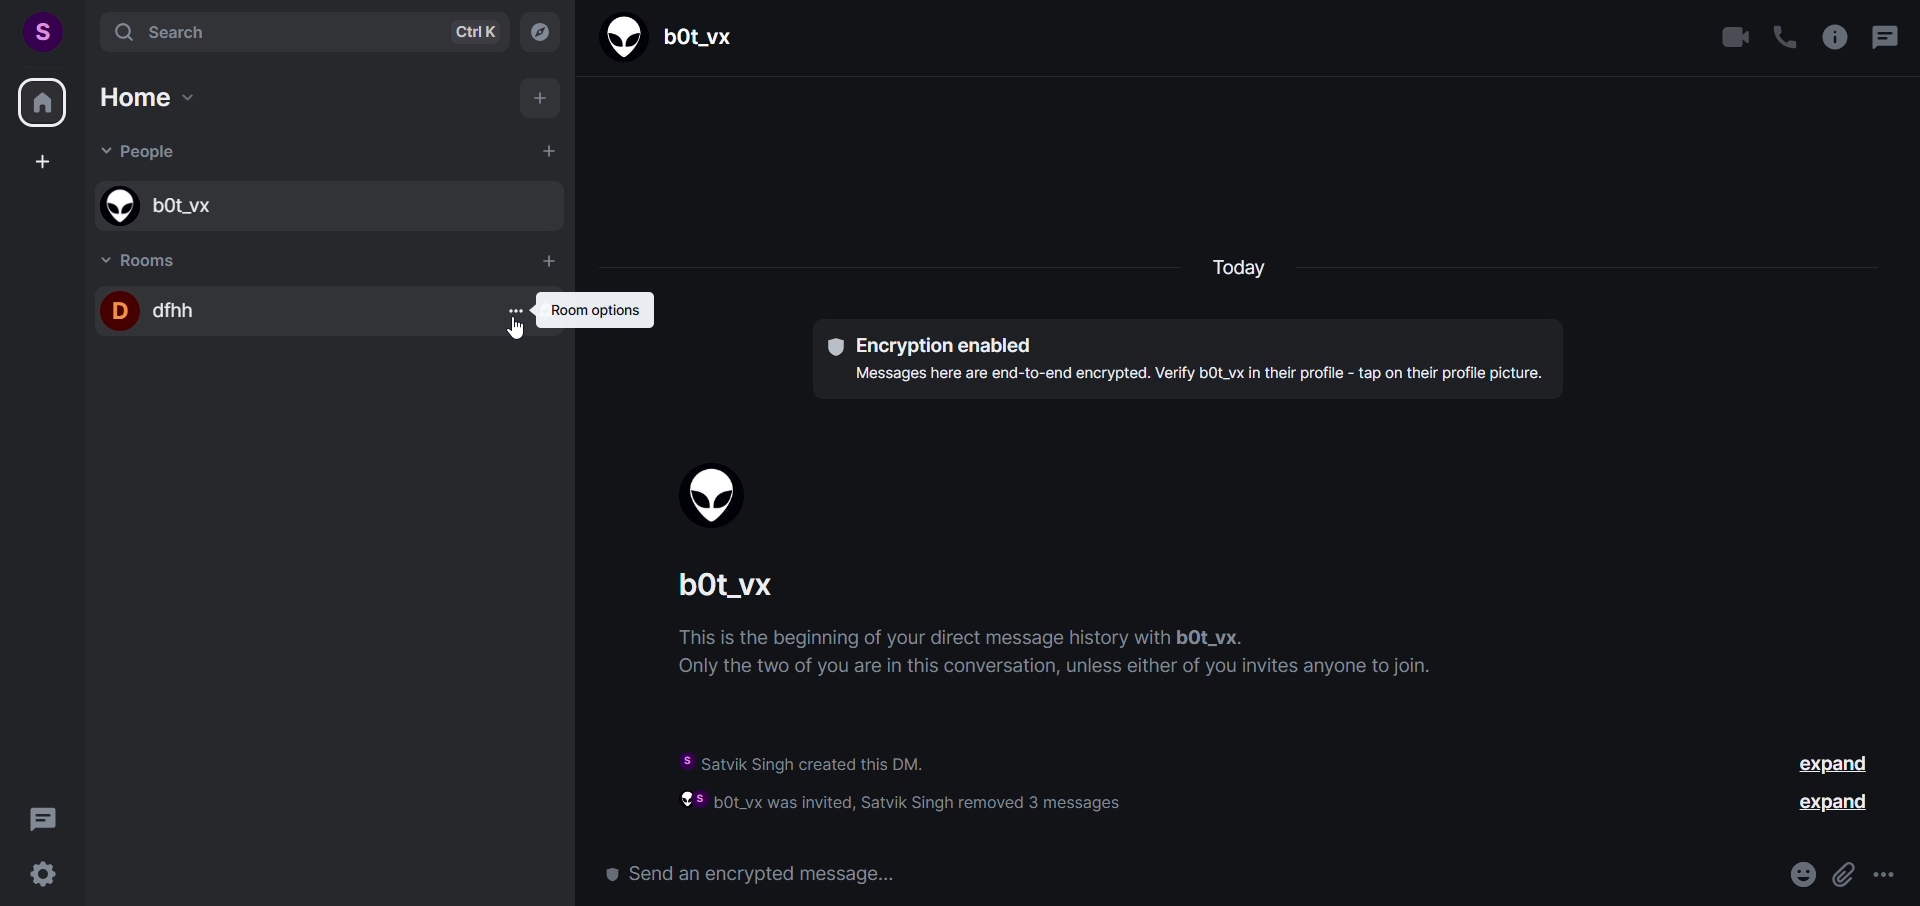  I want to click on room name, so click(290, 311).